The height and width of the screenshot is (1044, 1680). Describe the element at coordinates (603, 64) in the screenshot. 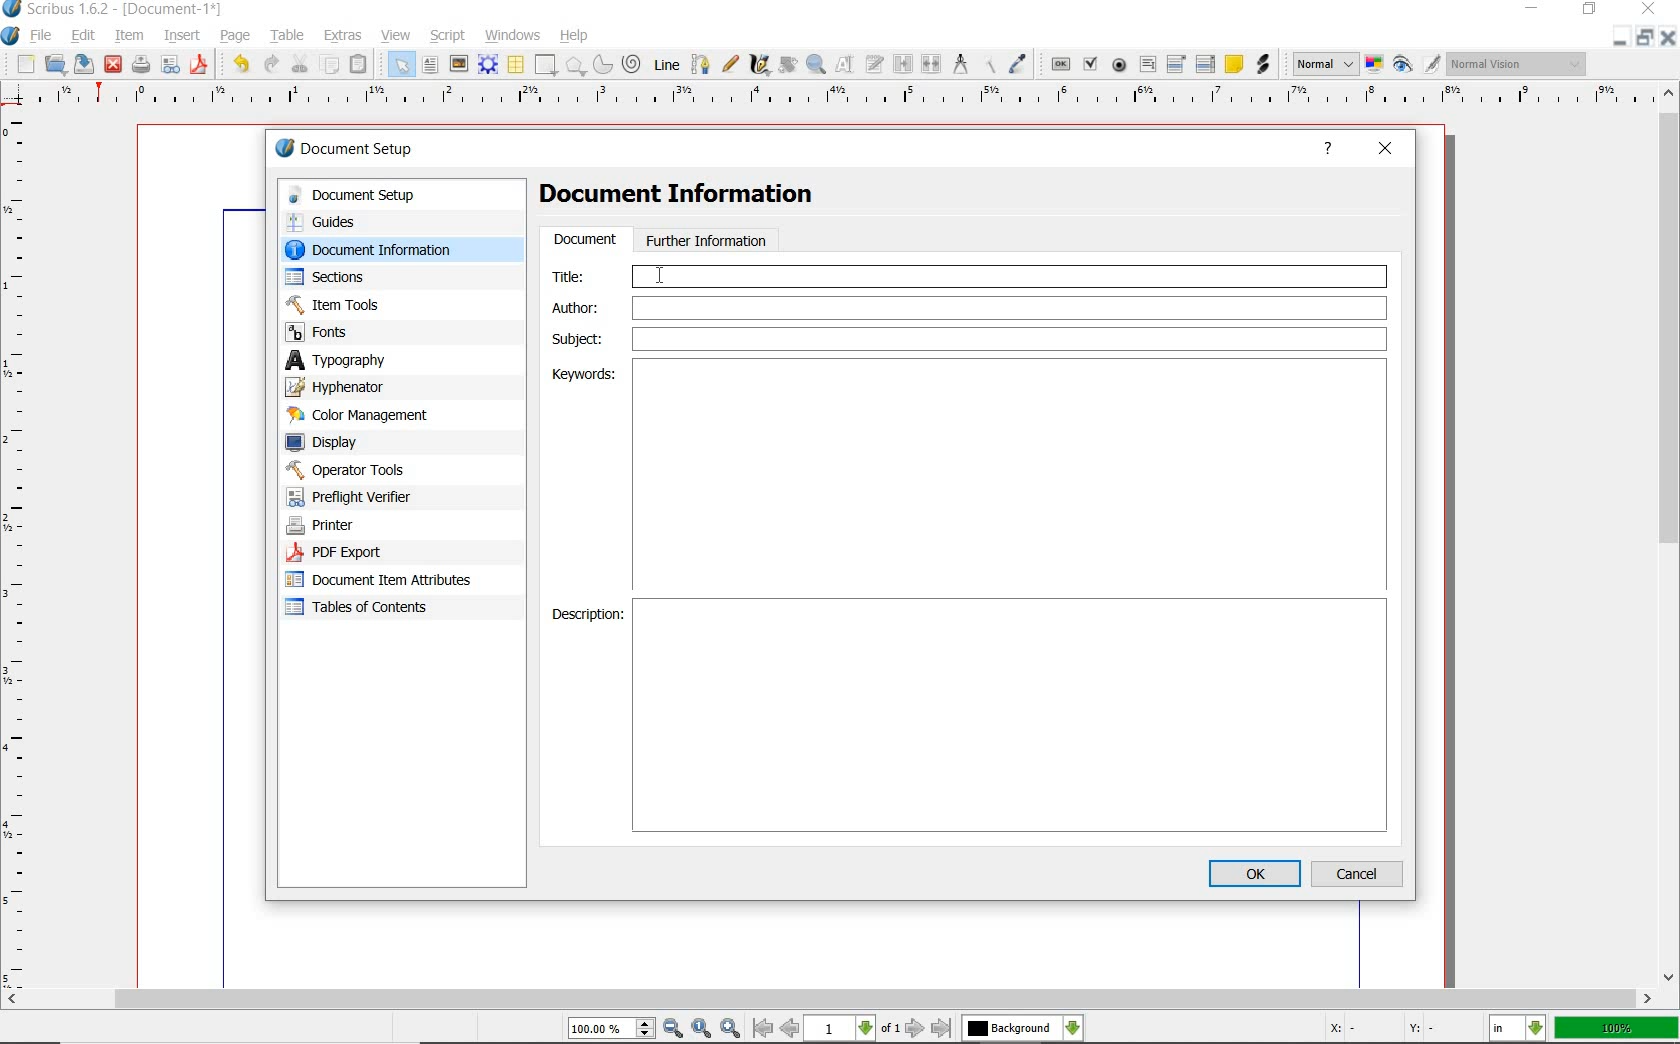

I see `arc` at that location.